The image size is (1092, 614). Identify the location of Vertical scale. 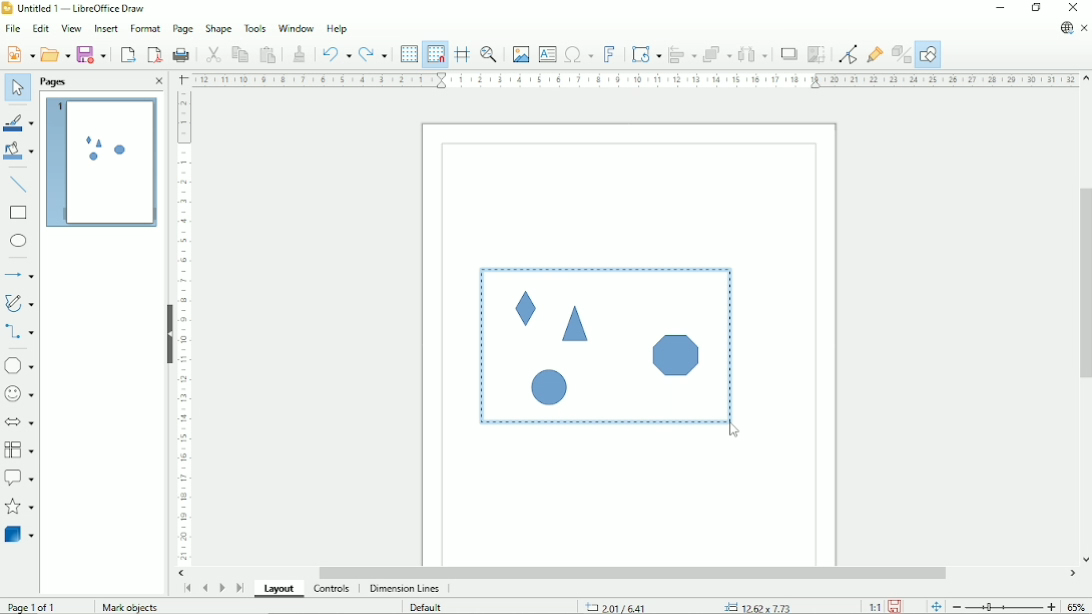
(182, 328).